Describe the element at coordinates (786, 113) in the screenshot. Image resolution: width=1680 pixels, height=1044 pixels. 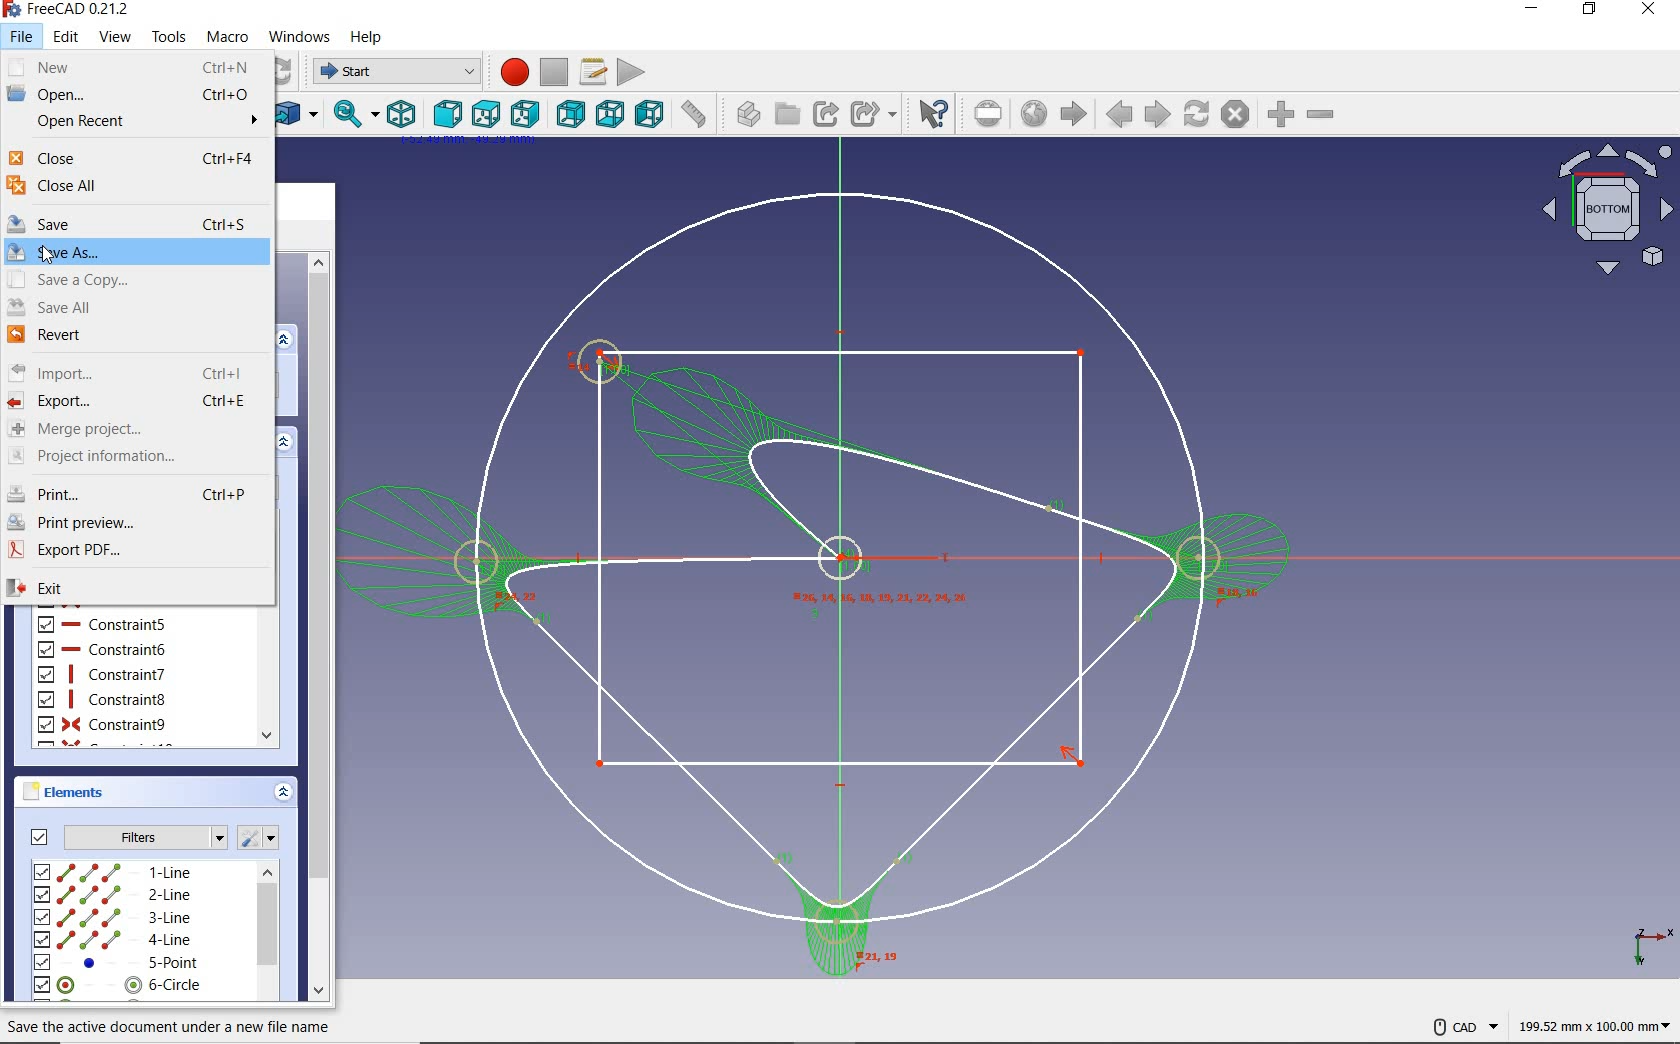
I see `create group` at that location.